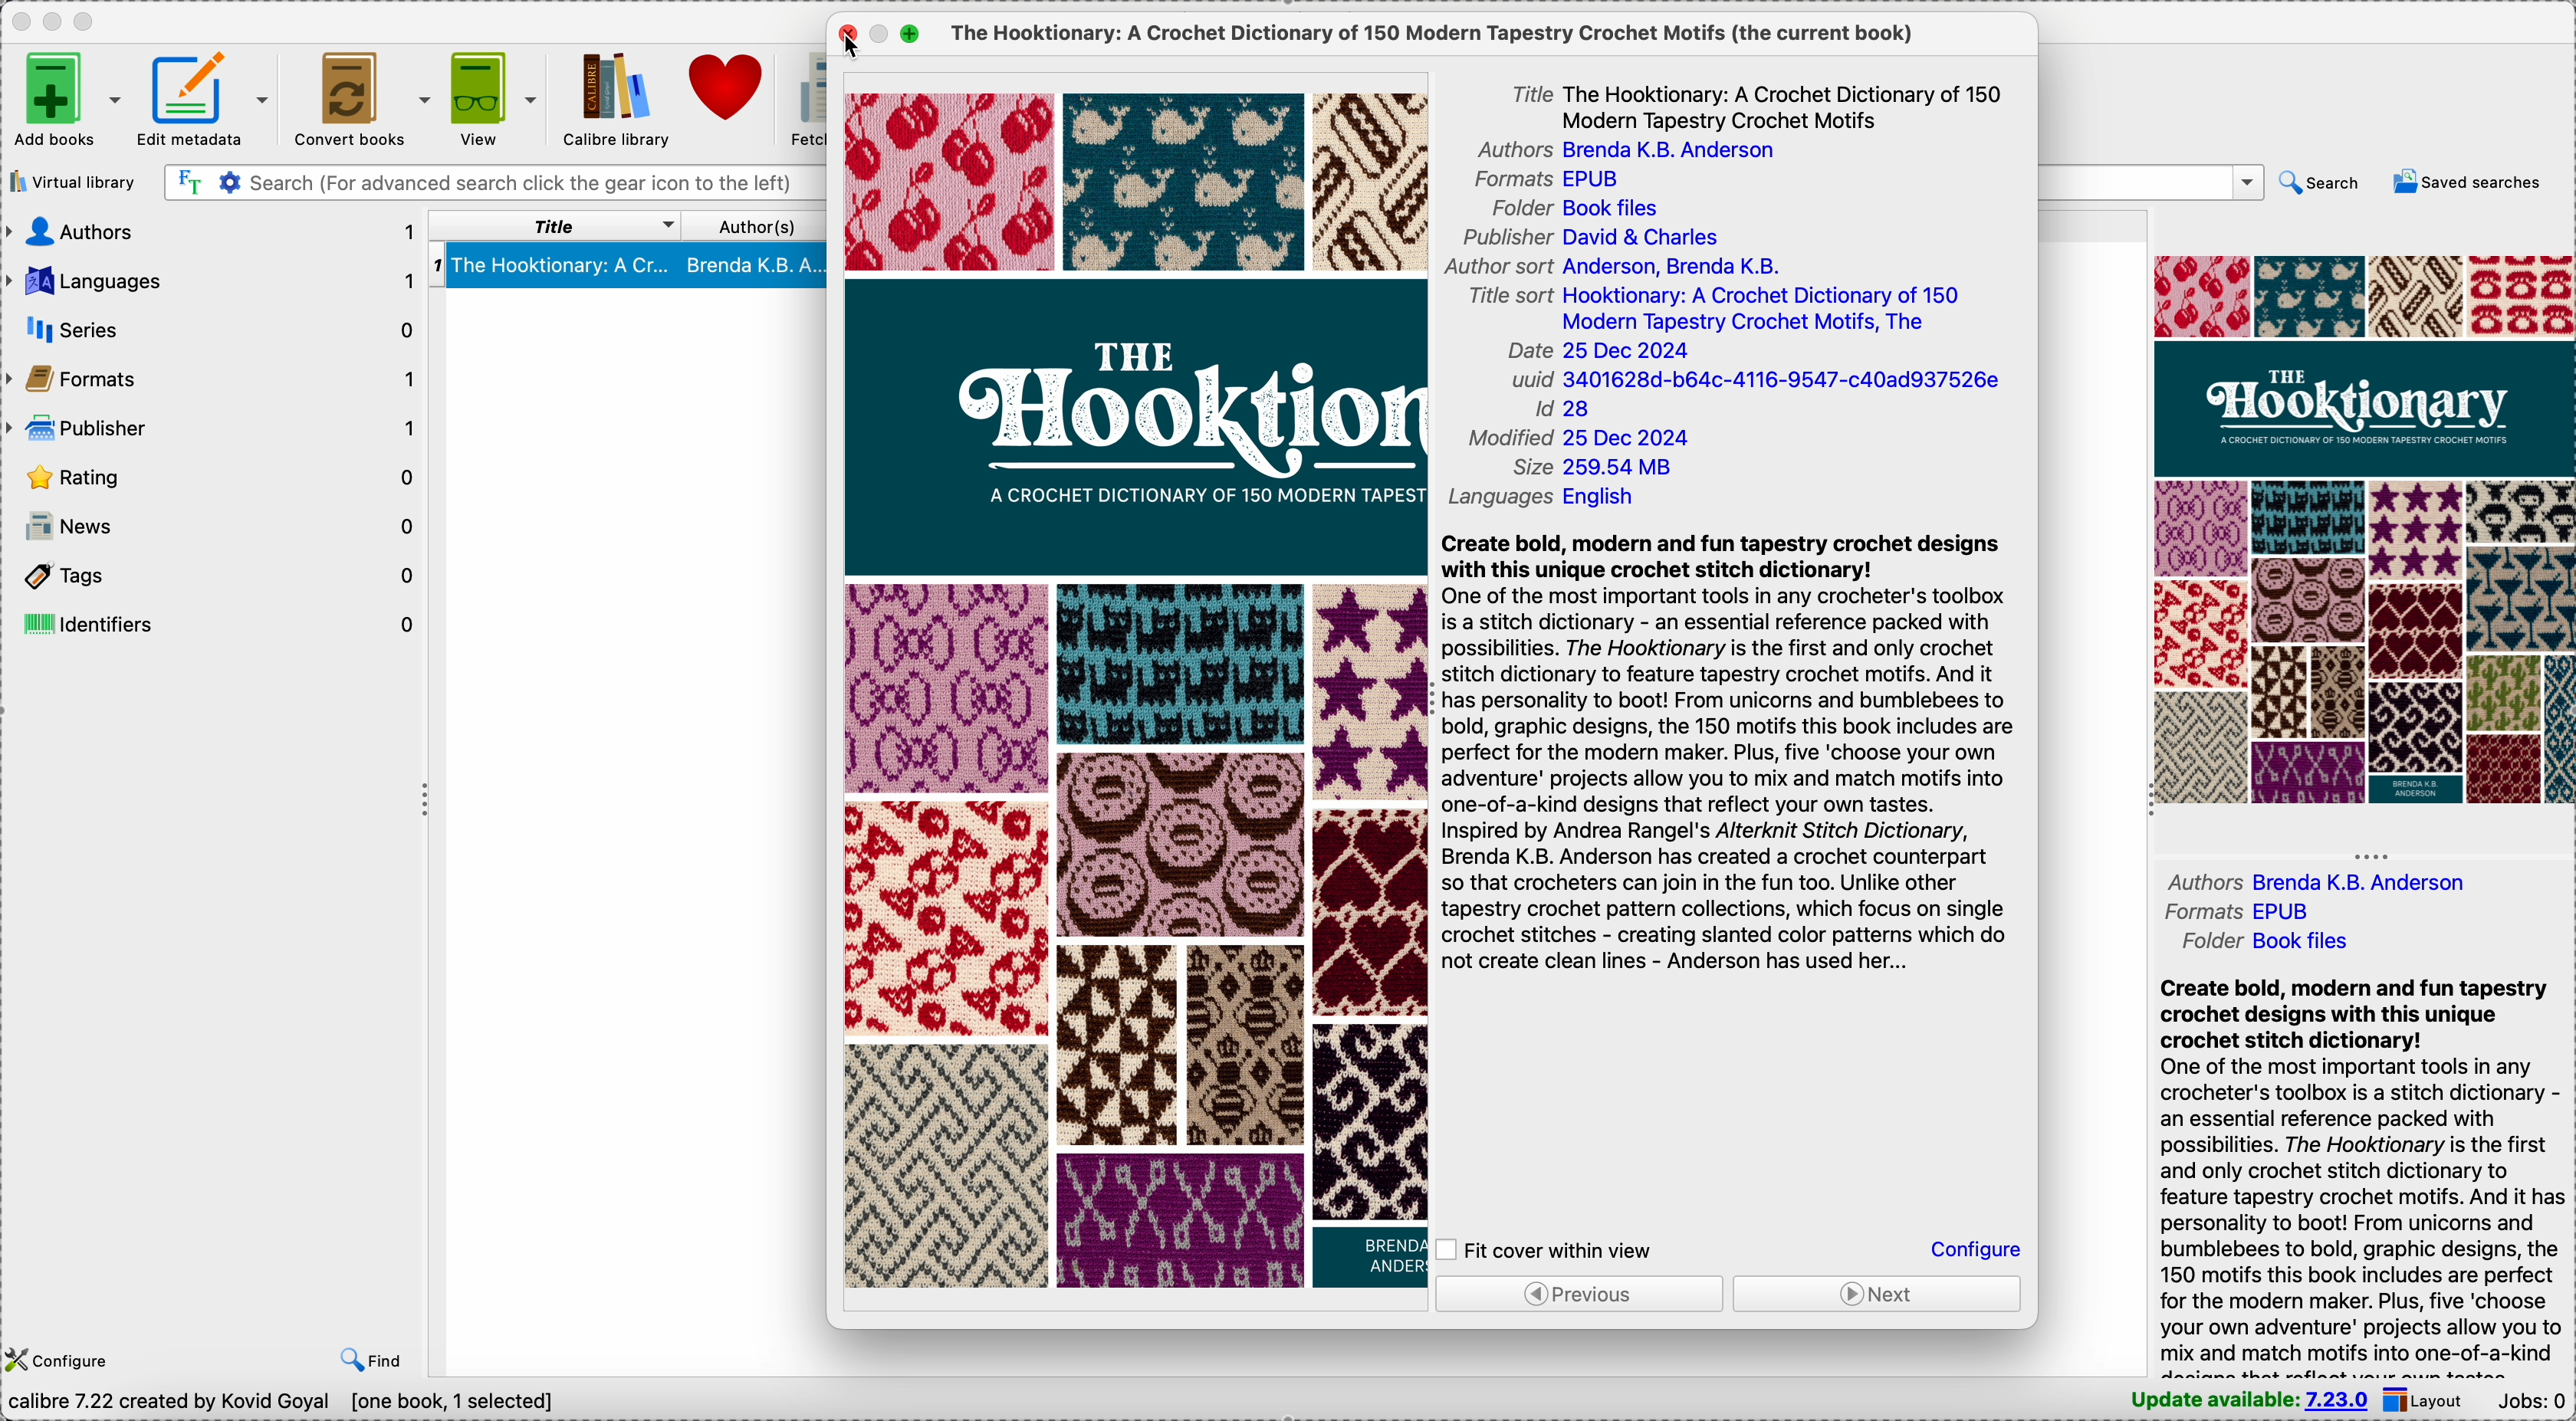 The width and height of the screenshot is (2576, 1421). What do you see at coordinates (850, 37) in the screenshot?
I see `click on close popup` at bounding box center [850, 37].